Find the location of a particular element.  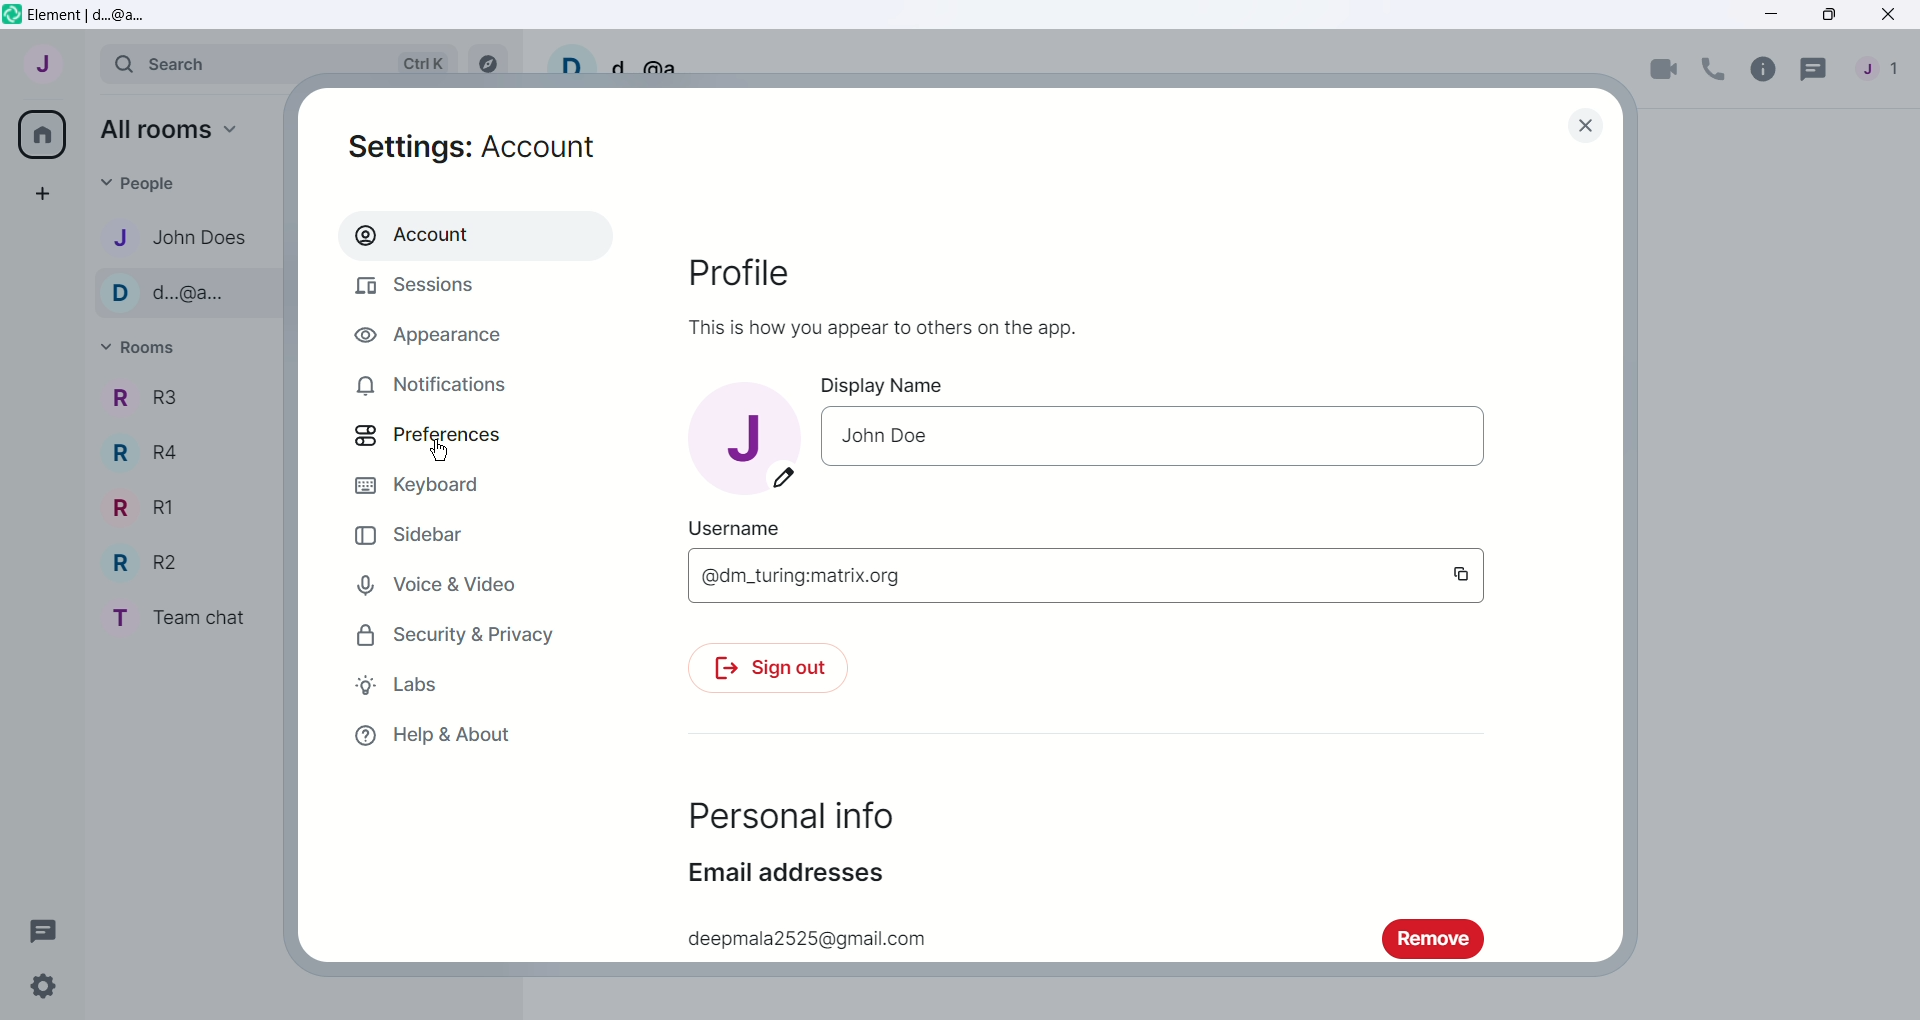

Threads is located at coordinates (44, 930).